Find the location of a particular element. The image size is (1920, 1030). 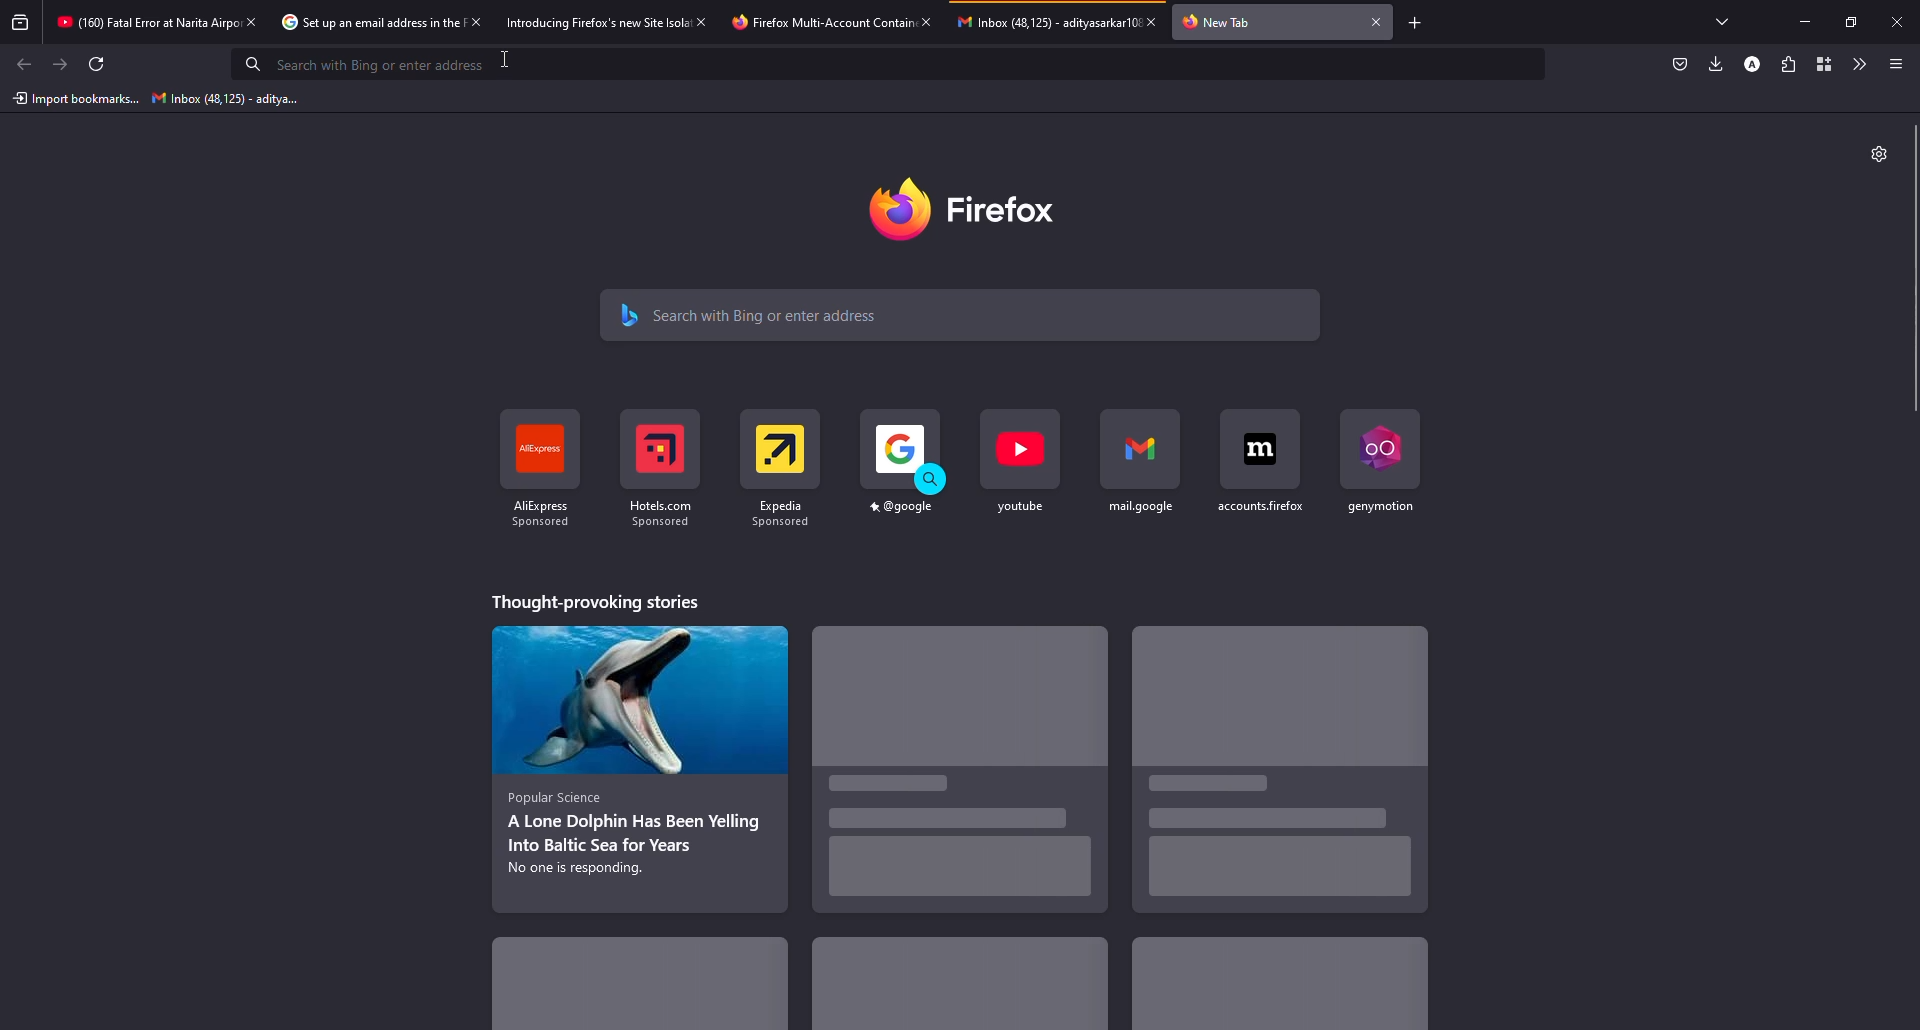

back is located at coordinates (26, 65).